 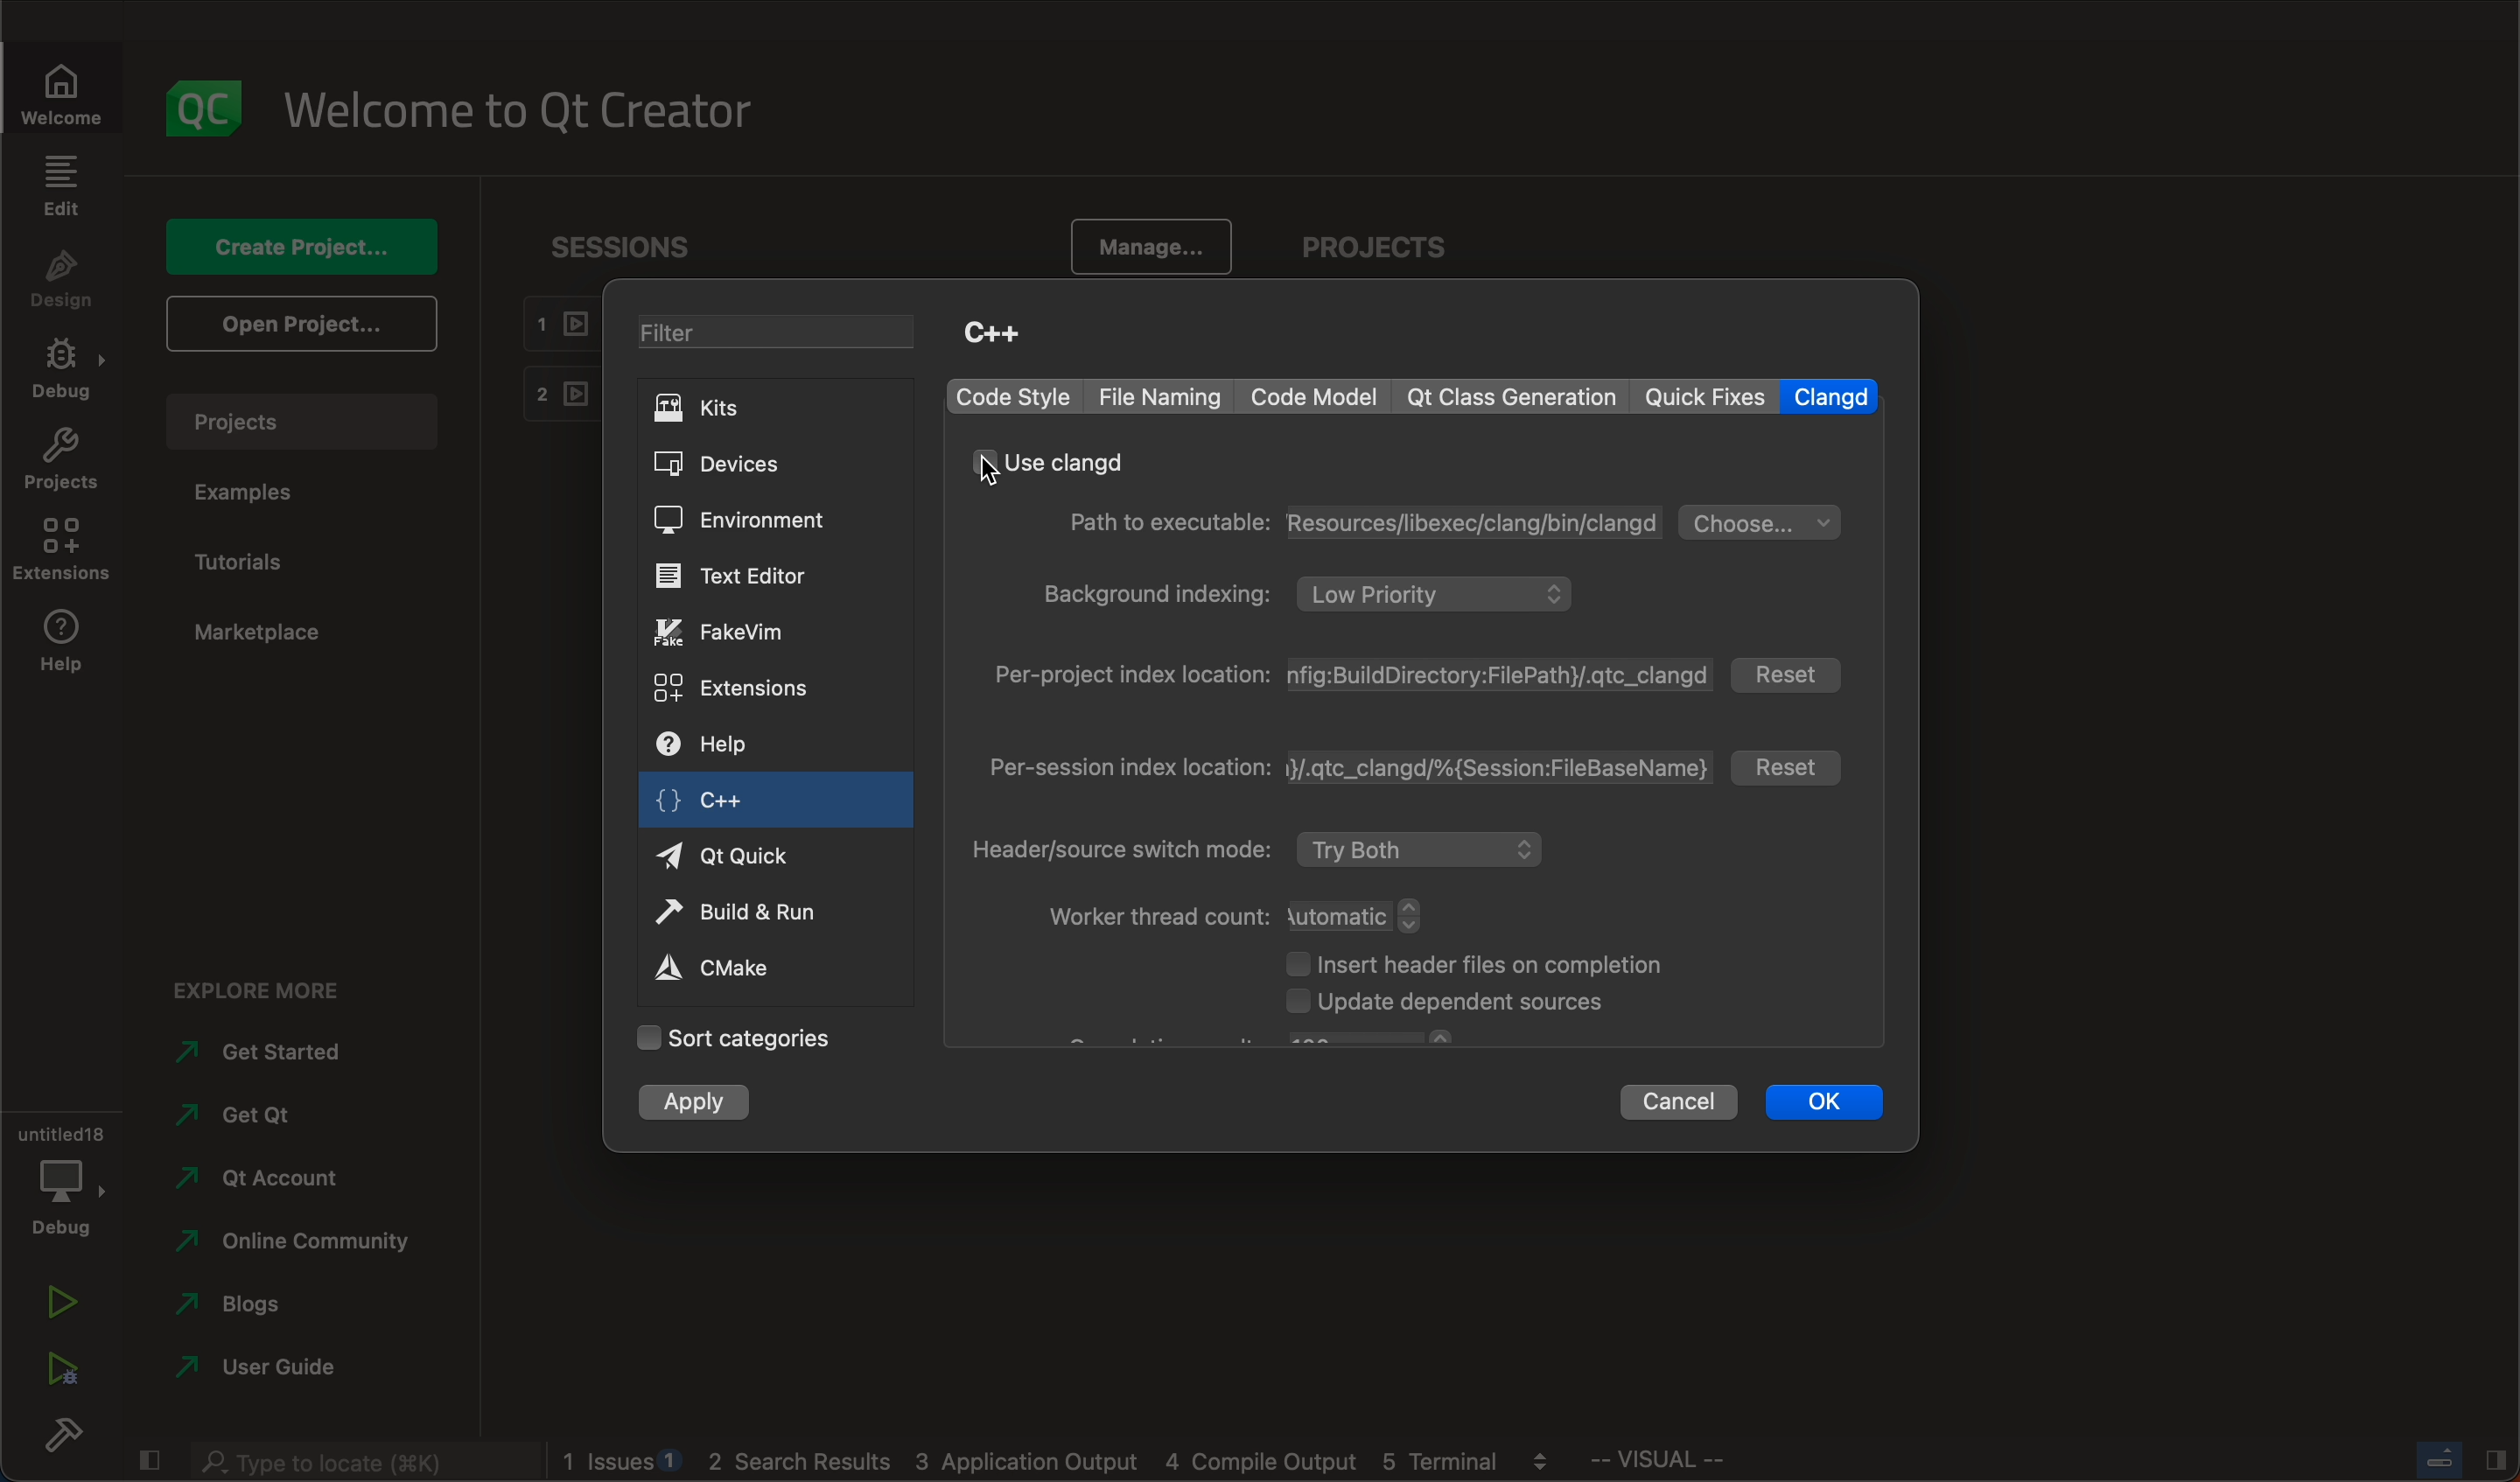 What do you see at coordinates (256, 555) in the screenshot?
I see `tutorials` at bounding box center [256, 555].